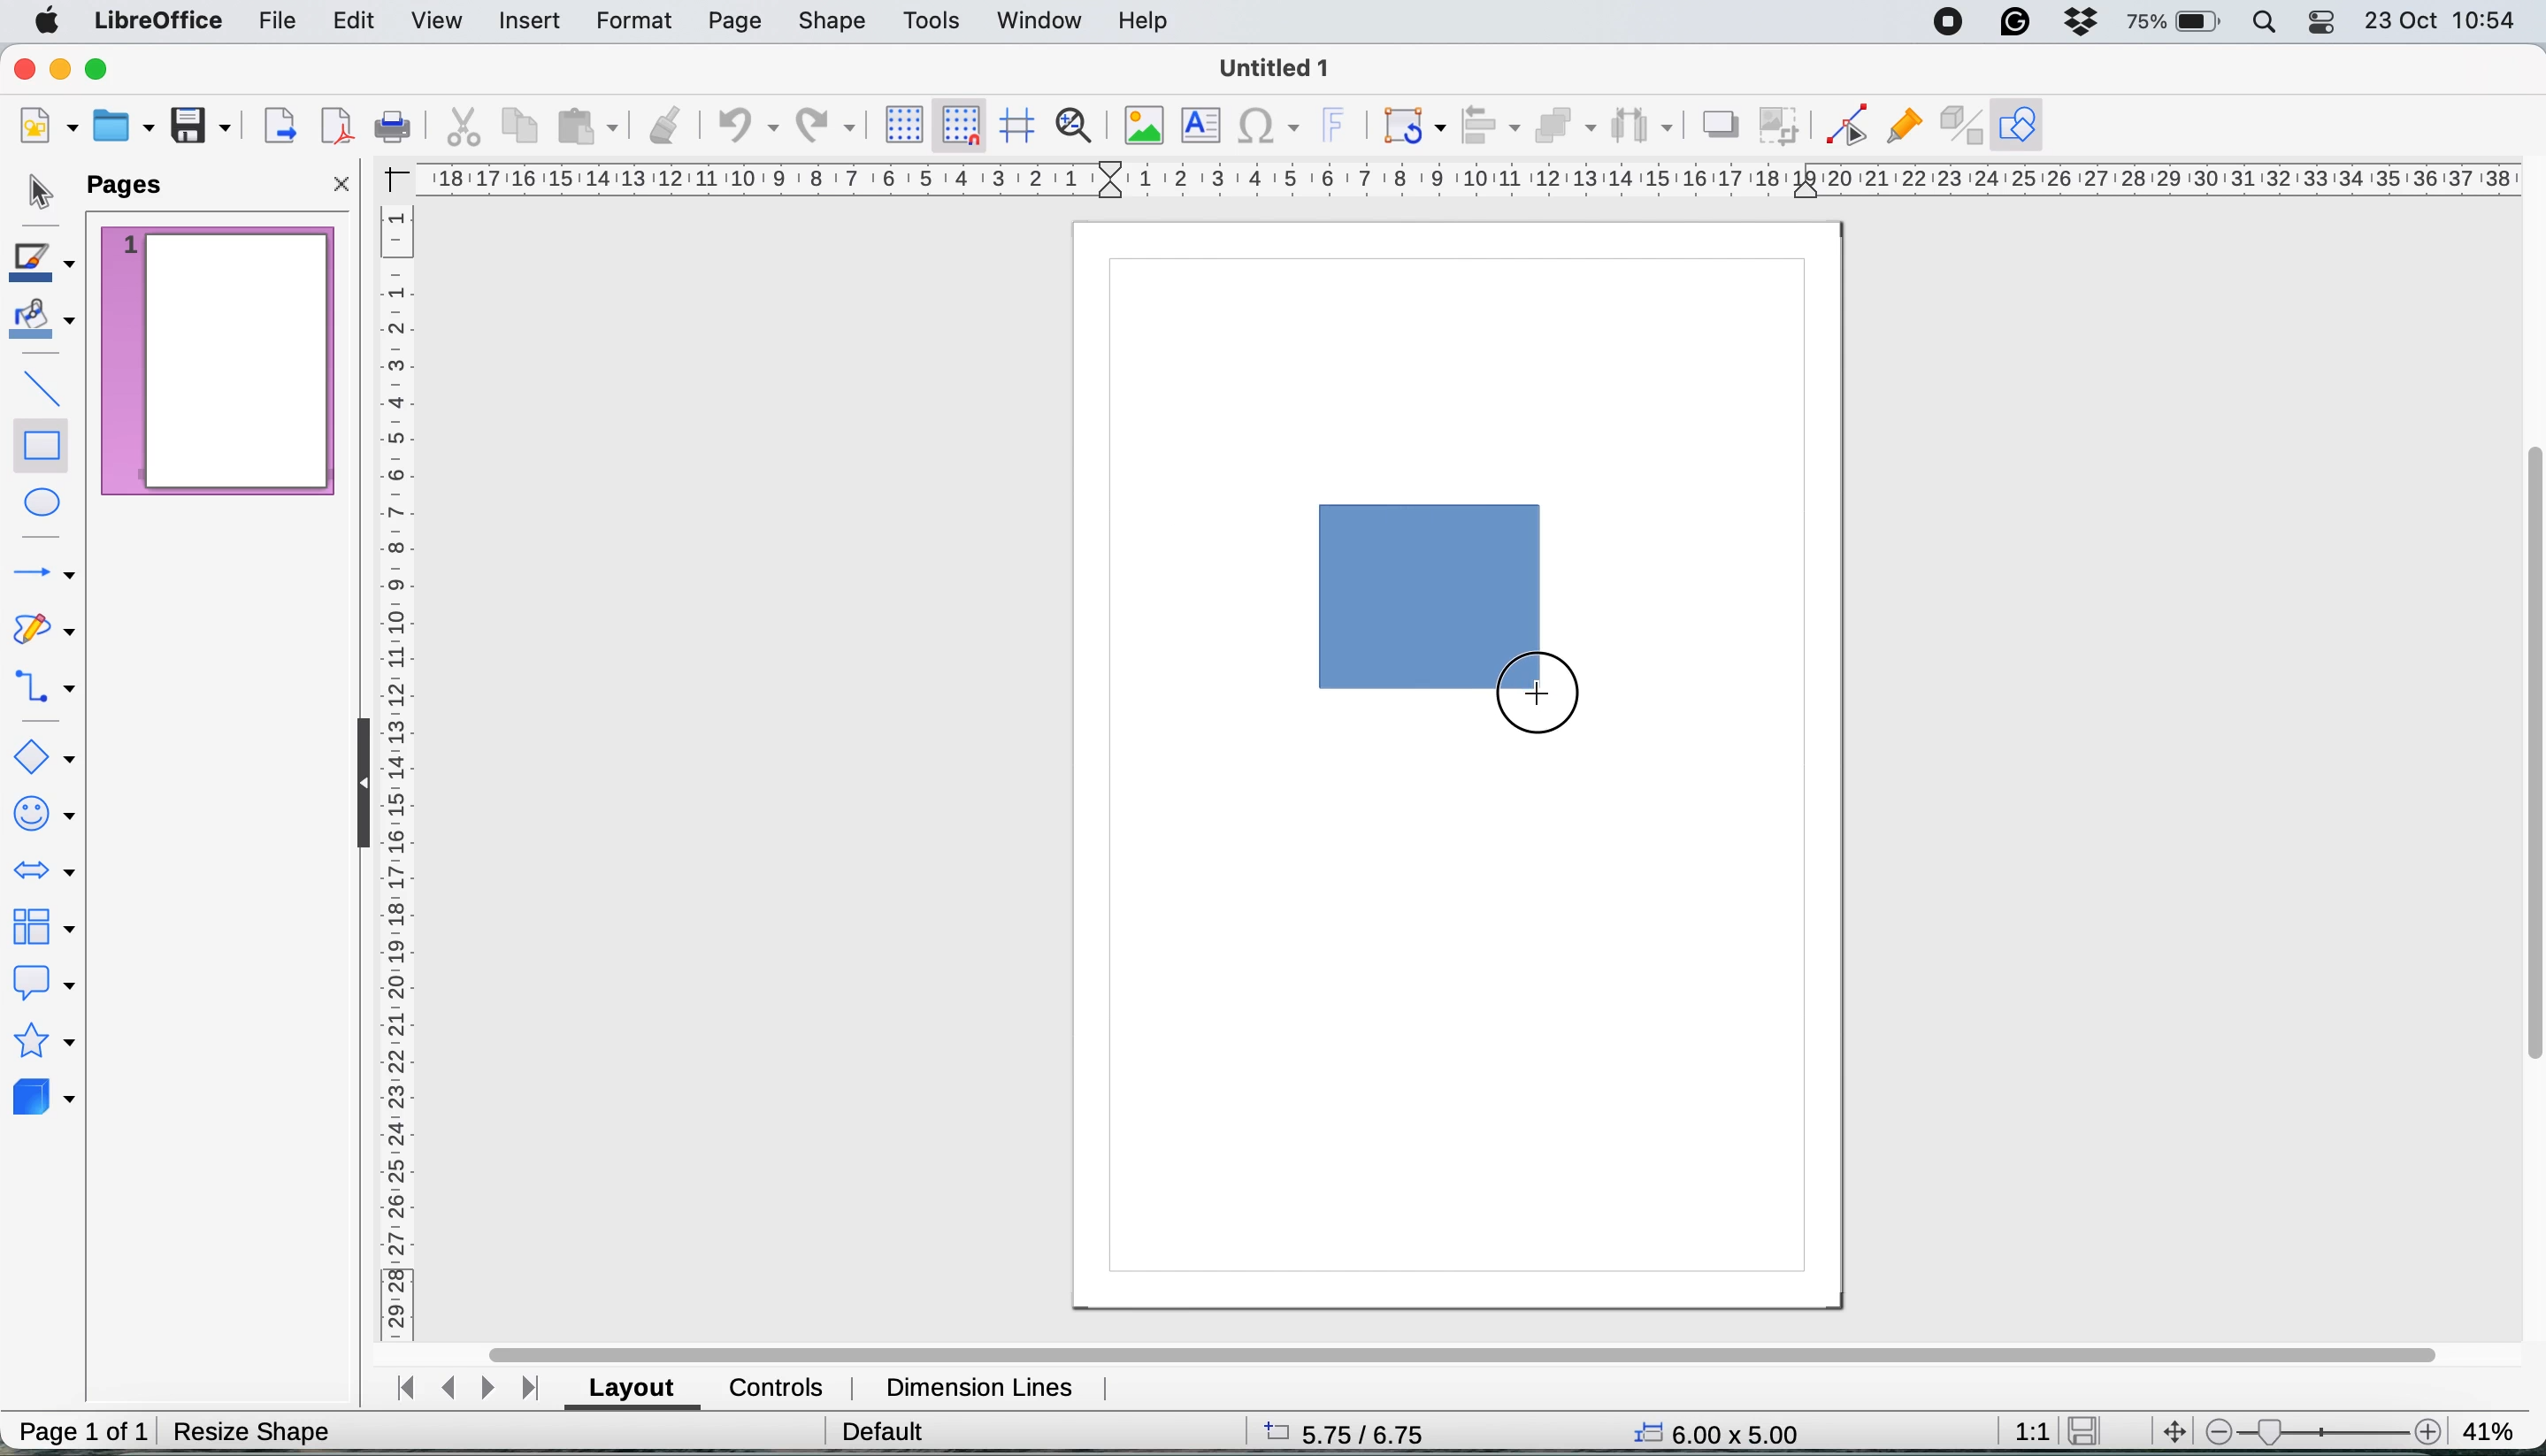 The height and width of the screenshot is (1456, 2546). What do you see at coordinates (2177, 23) in the screenshot?
I see `battery` at bounding box center [2177, 23].